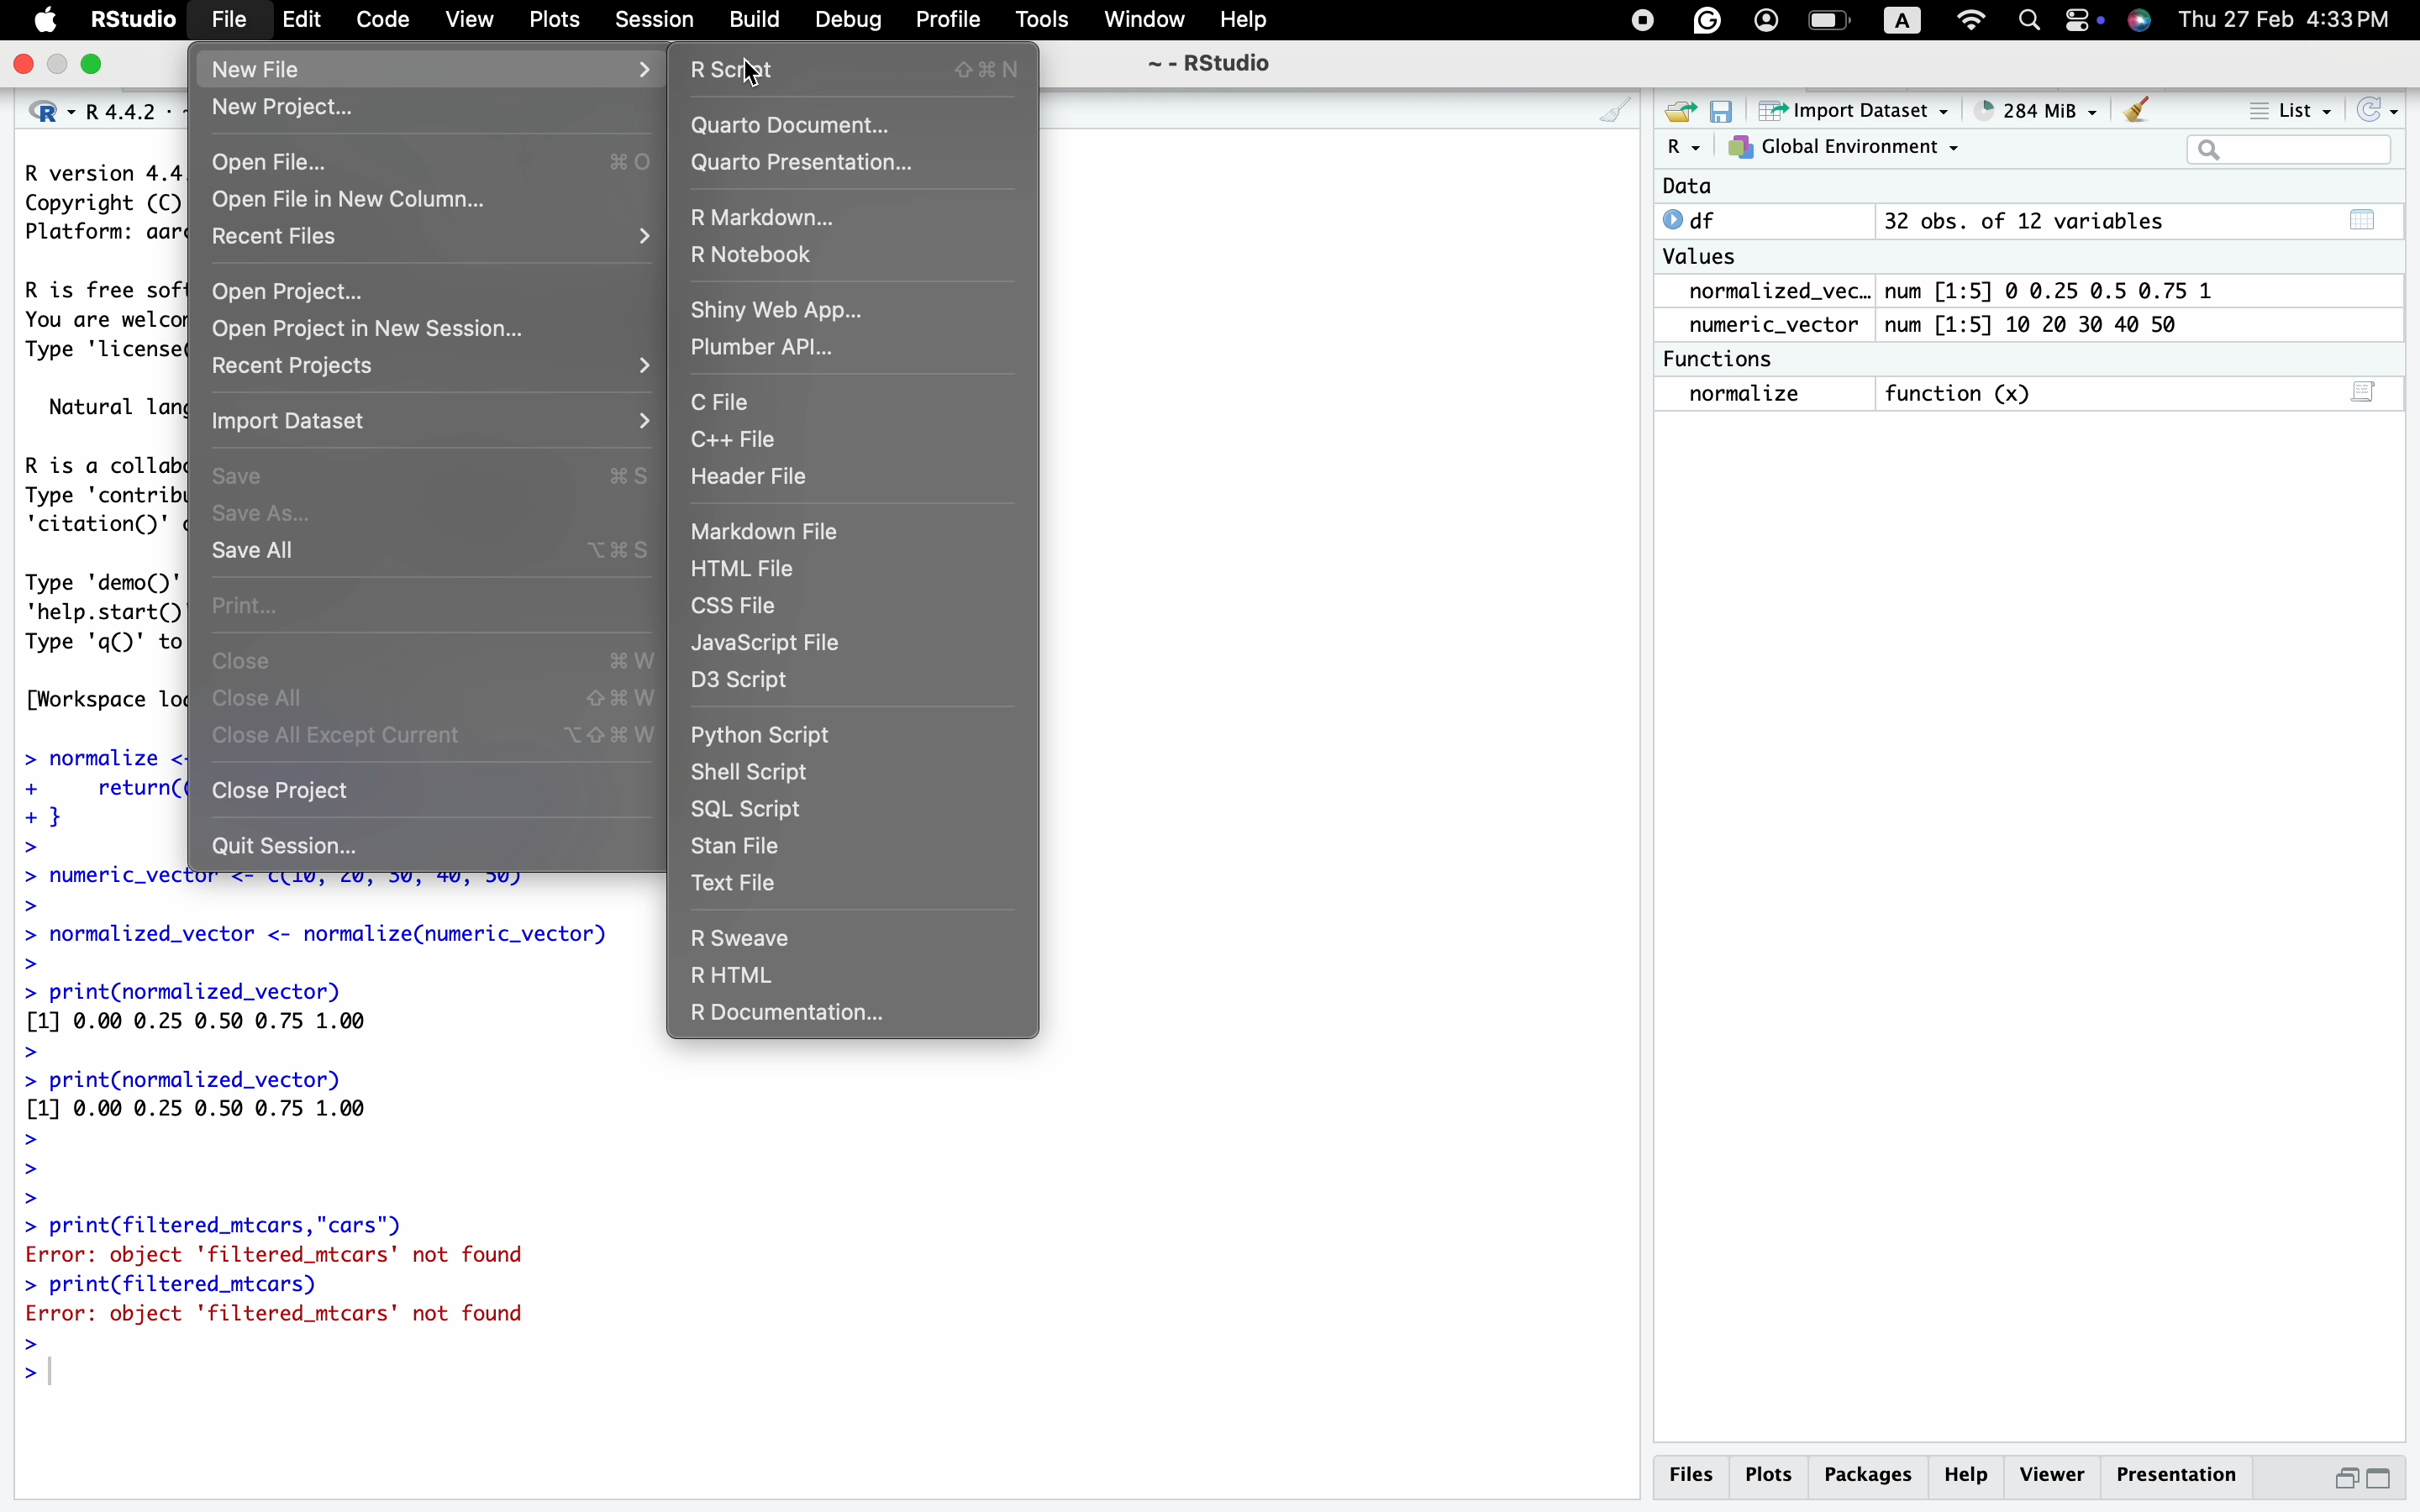  What do you see at coordinates (98, 66) in the screenshot?
I see `open` at bounding box center [98, 66].